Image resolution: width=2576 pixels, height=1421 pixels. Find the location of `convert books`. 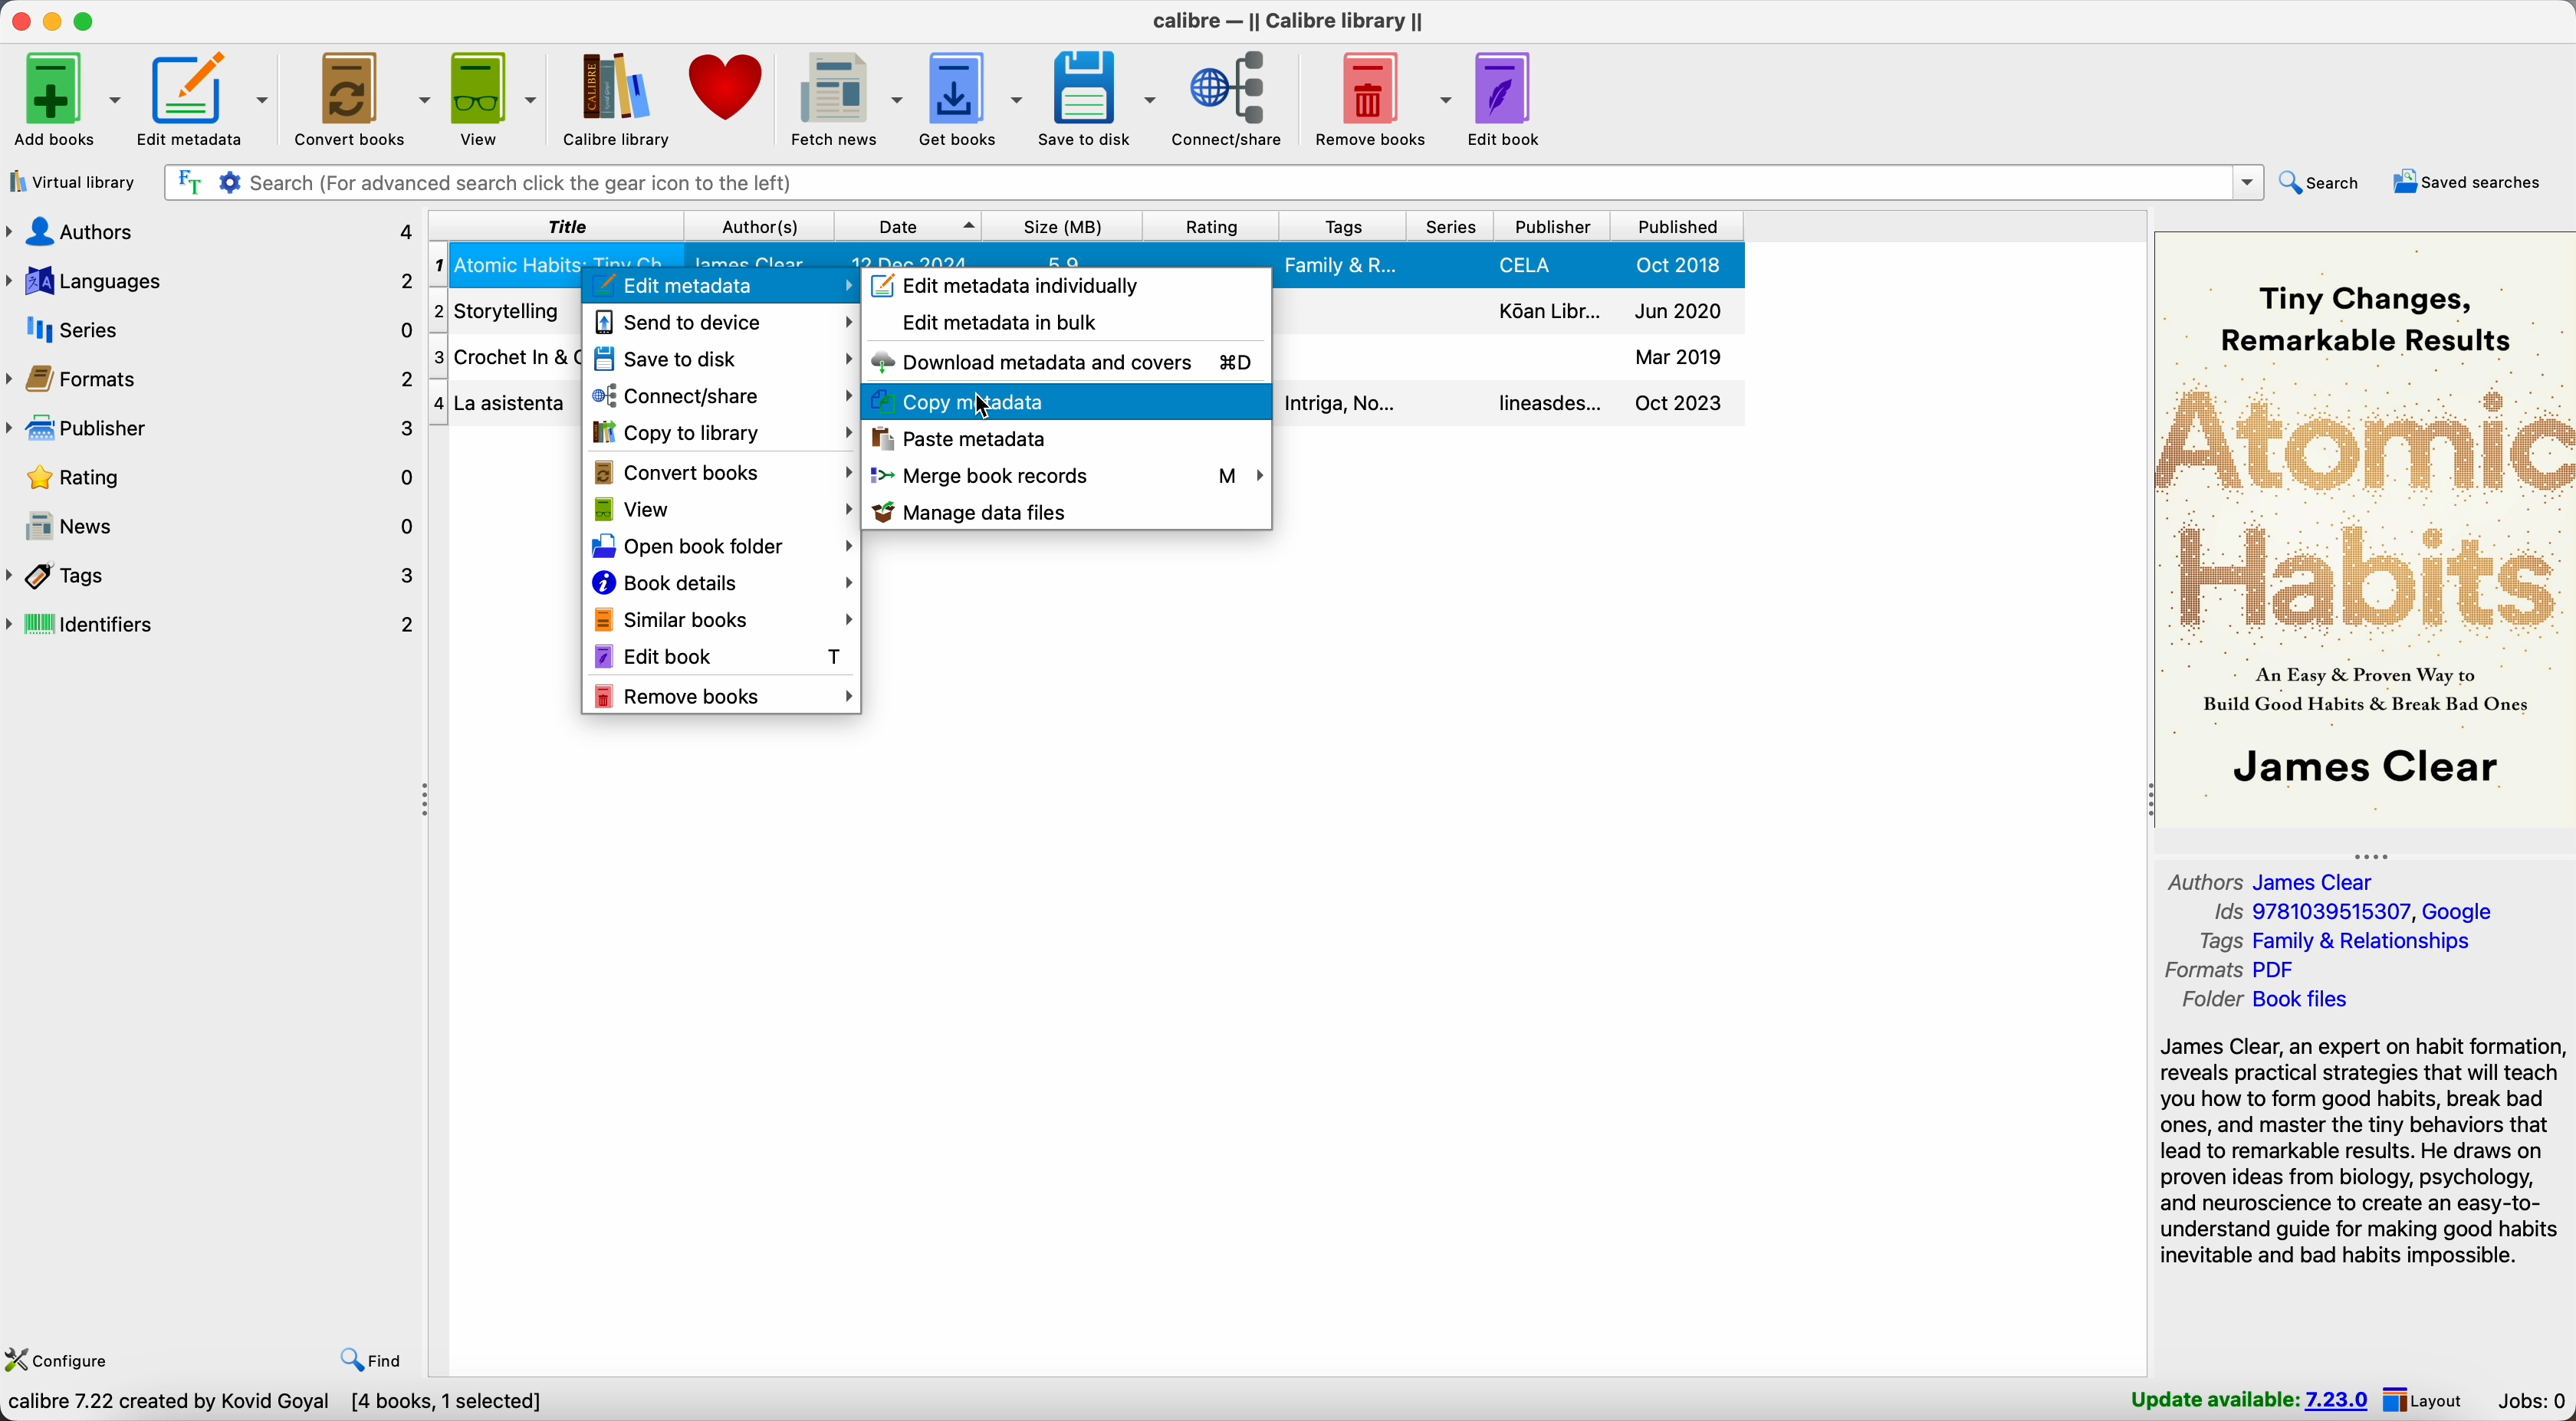

convert books is located at coordinates (721, 473).